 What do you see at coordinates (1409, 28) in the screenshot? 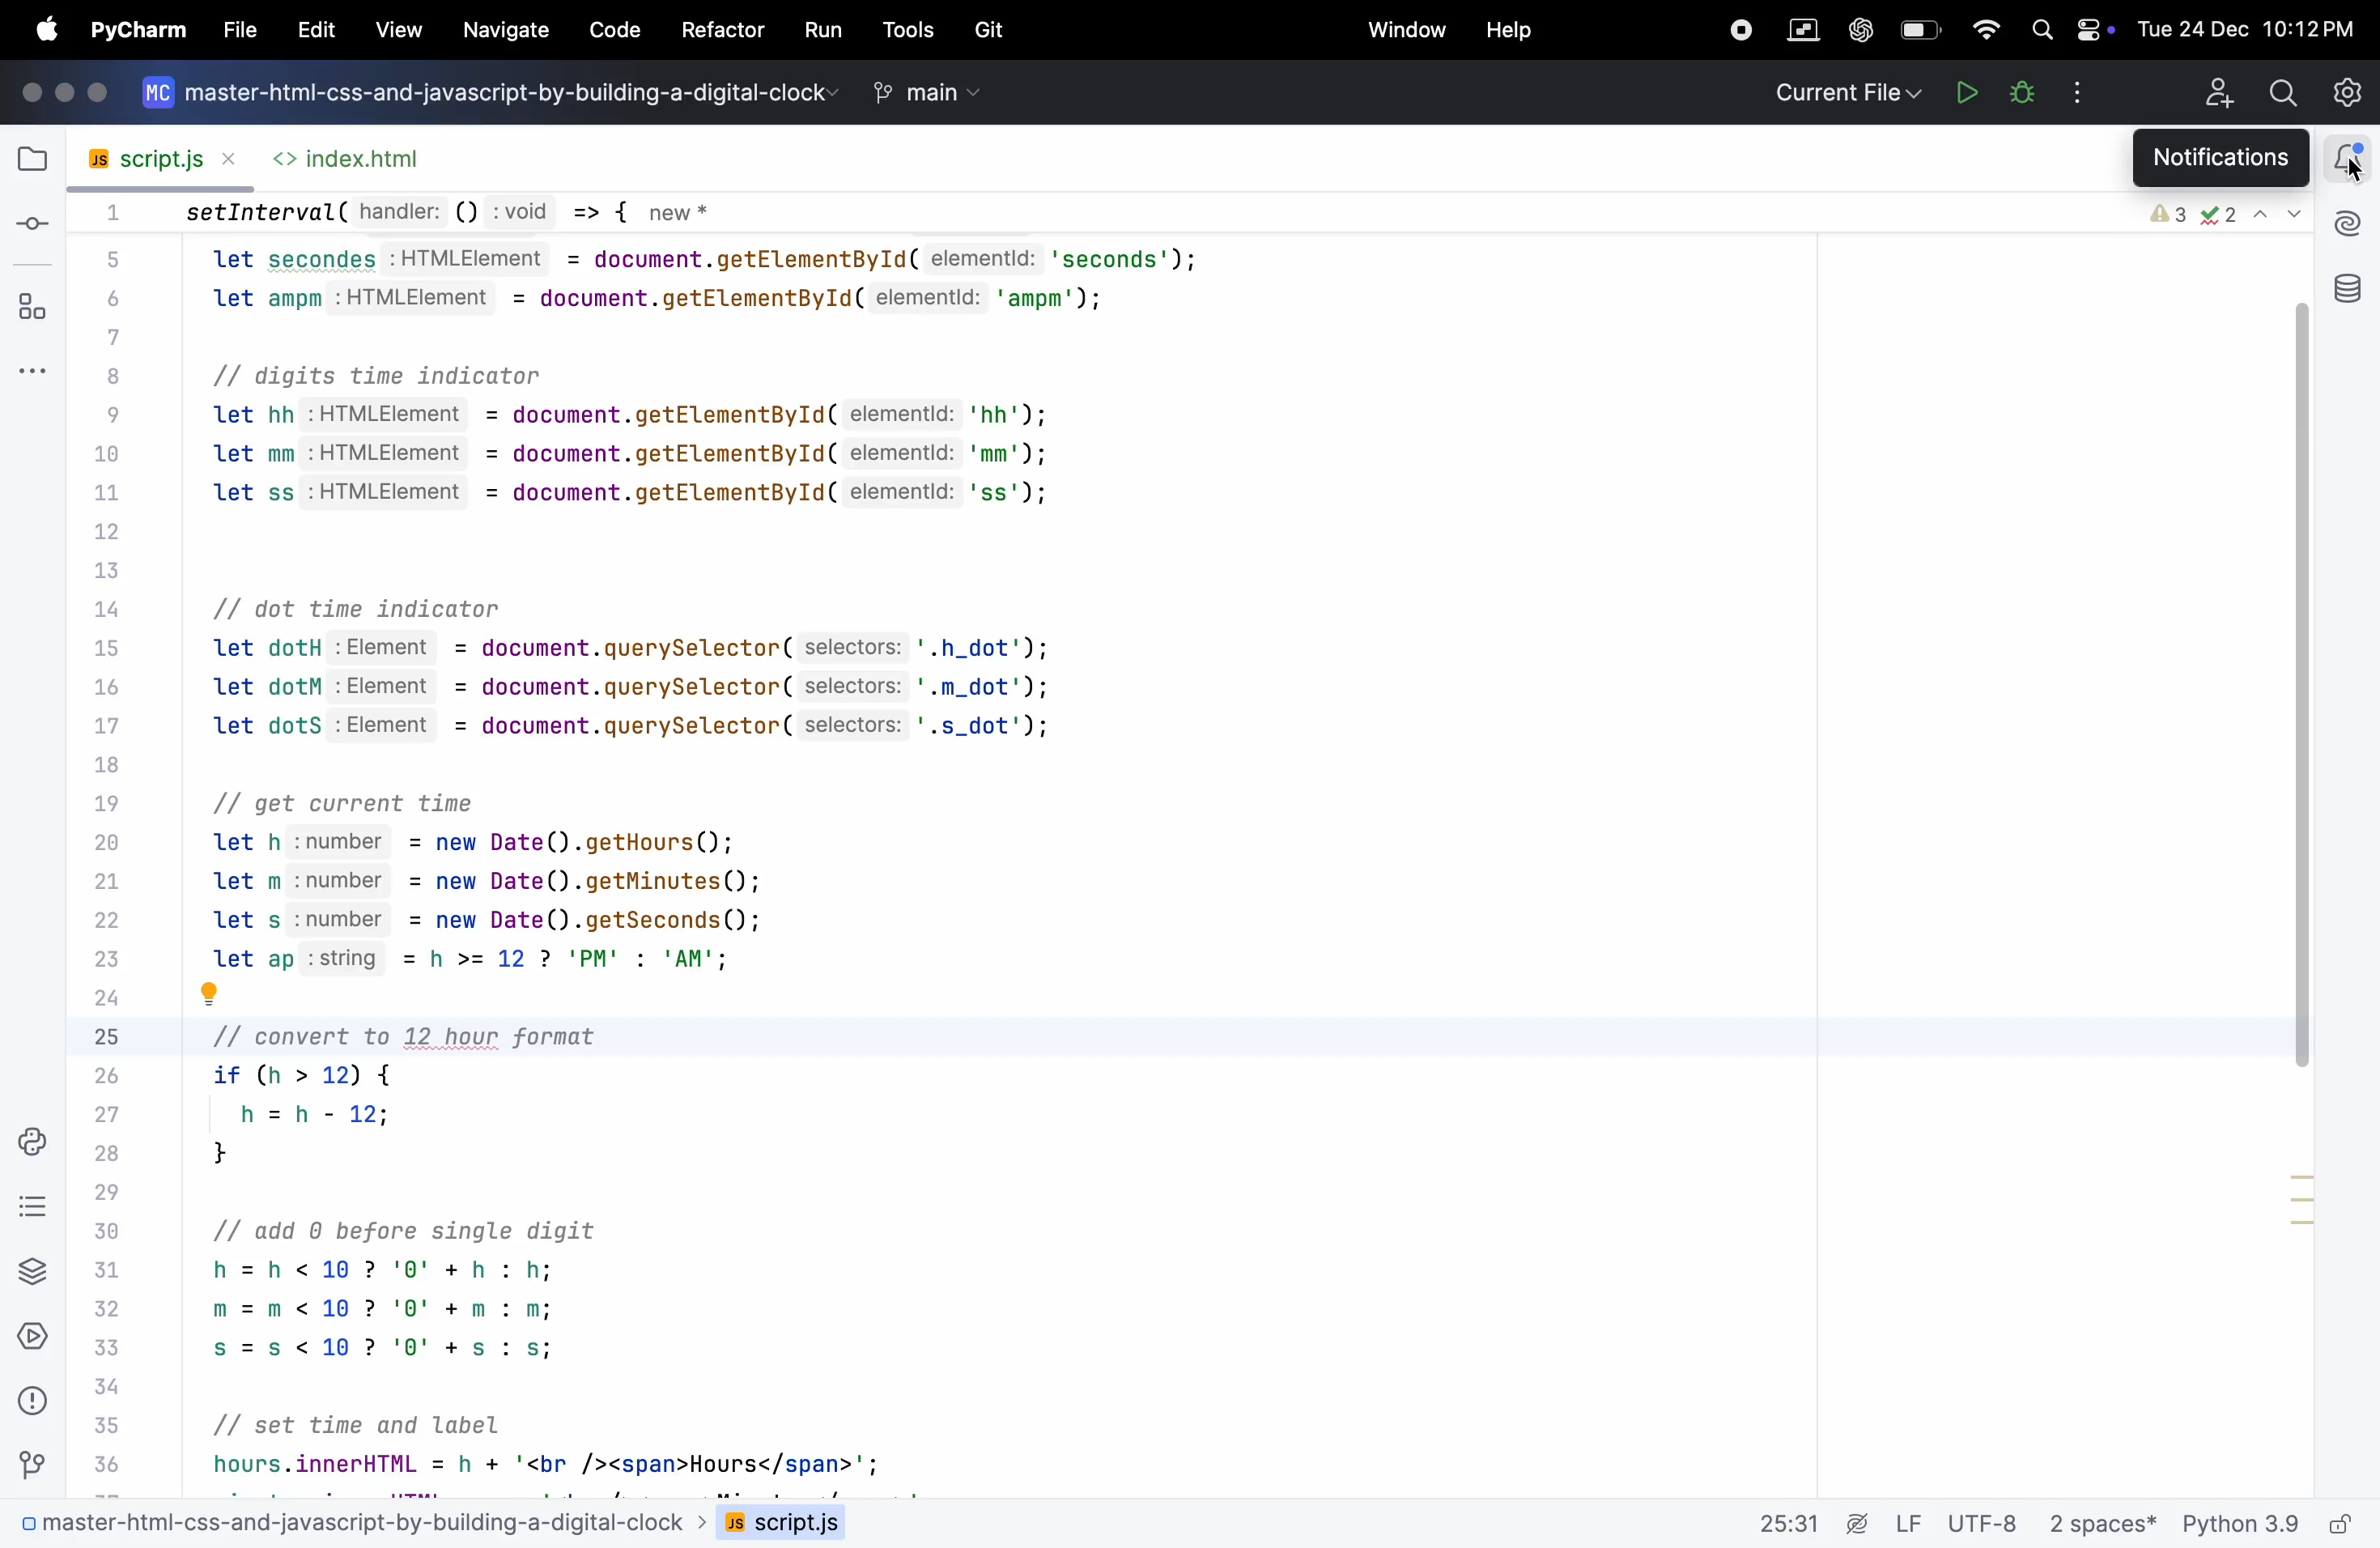
I see `window` at bounding box center [1409, 28].